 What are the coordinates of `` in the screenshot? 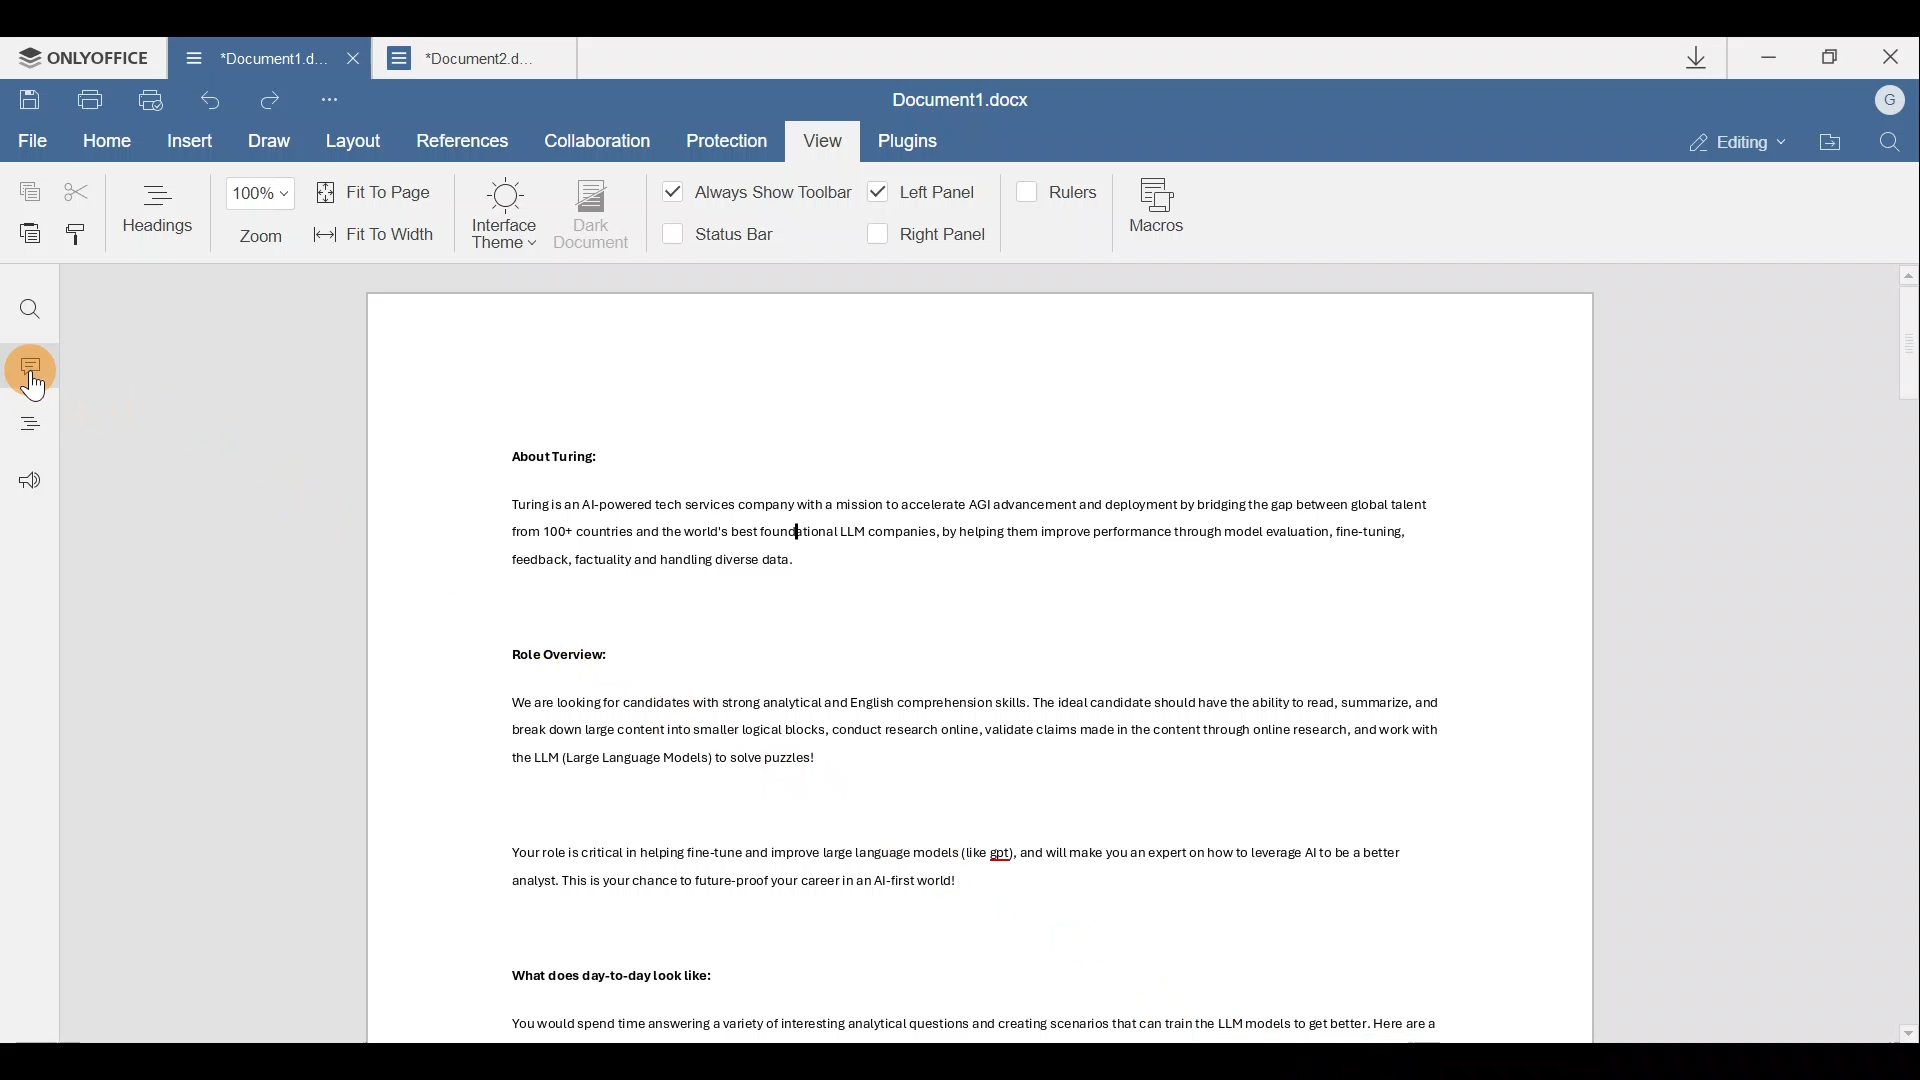 It's located at (565, 655).